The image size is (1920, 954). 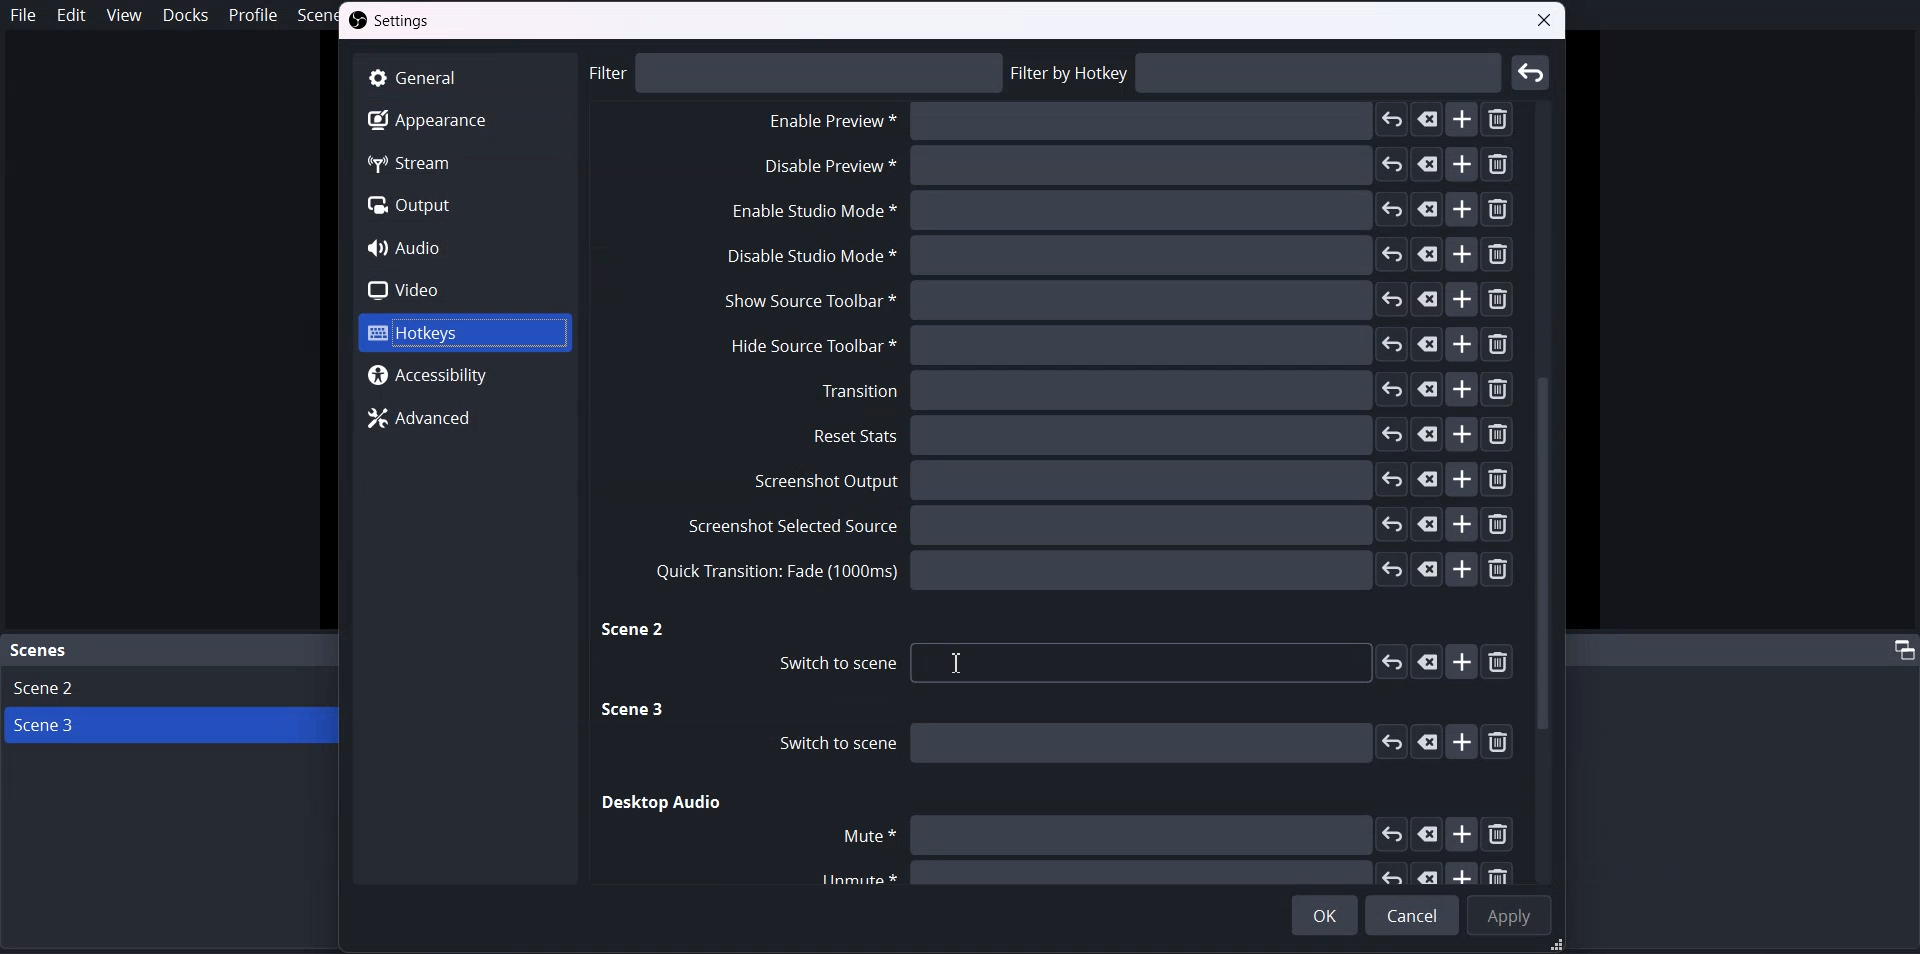 I want to click on Scene three, so click(x=636, y=711).